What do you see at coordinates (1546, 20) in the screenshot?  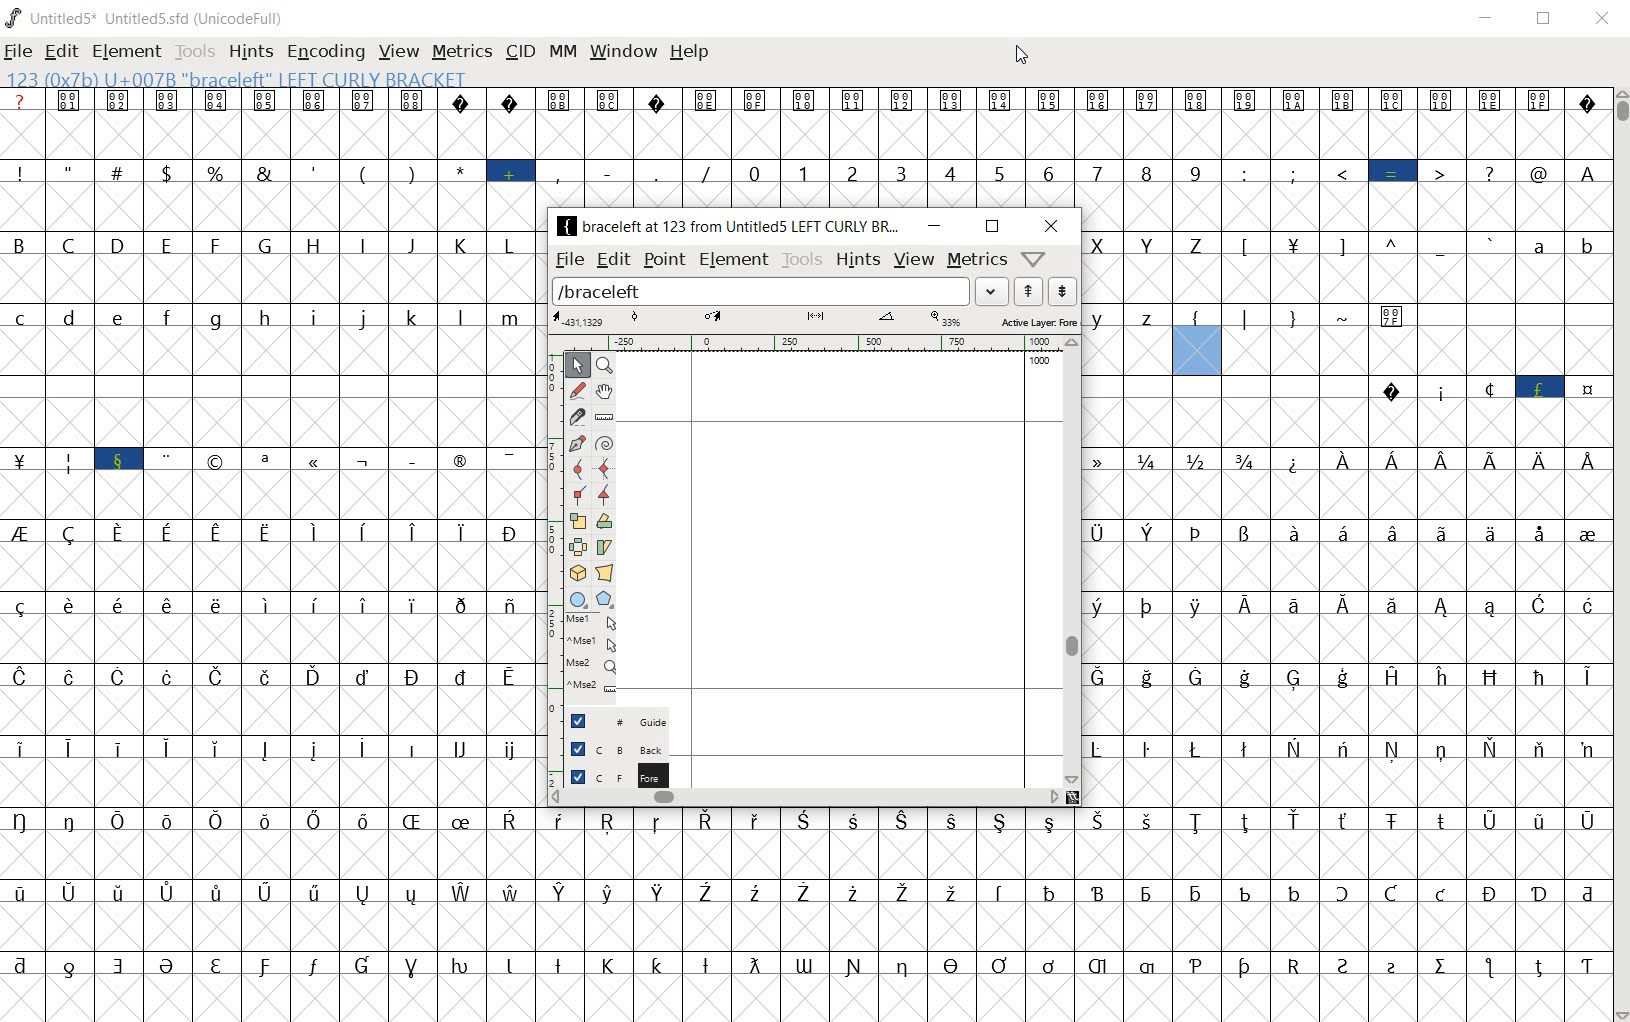 I see `restore down` at bounding box center [1546, 20].